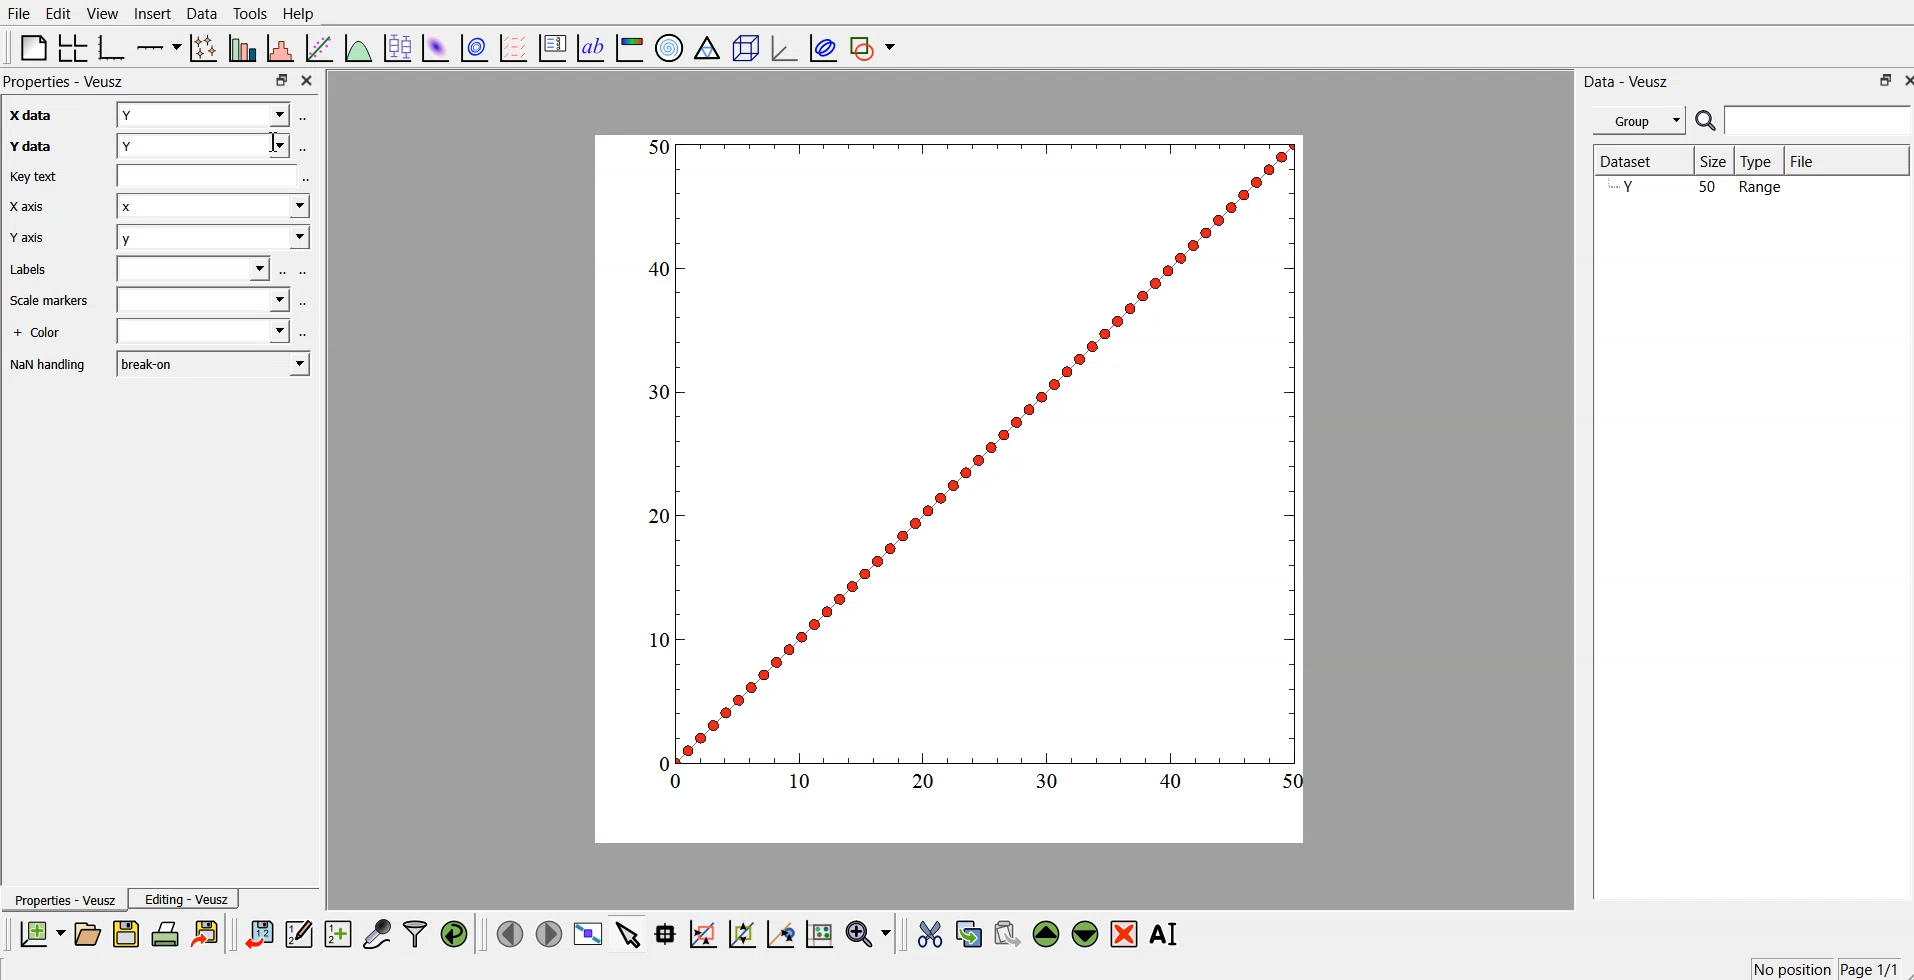 The image size is (1914, 980). Describe the element at coordinates (250, 14) in the screenshot. I see `Tools` at that location.